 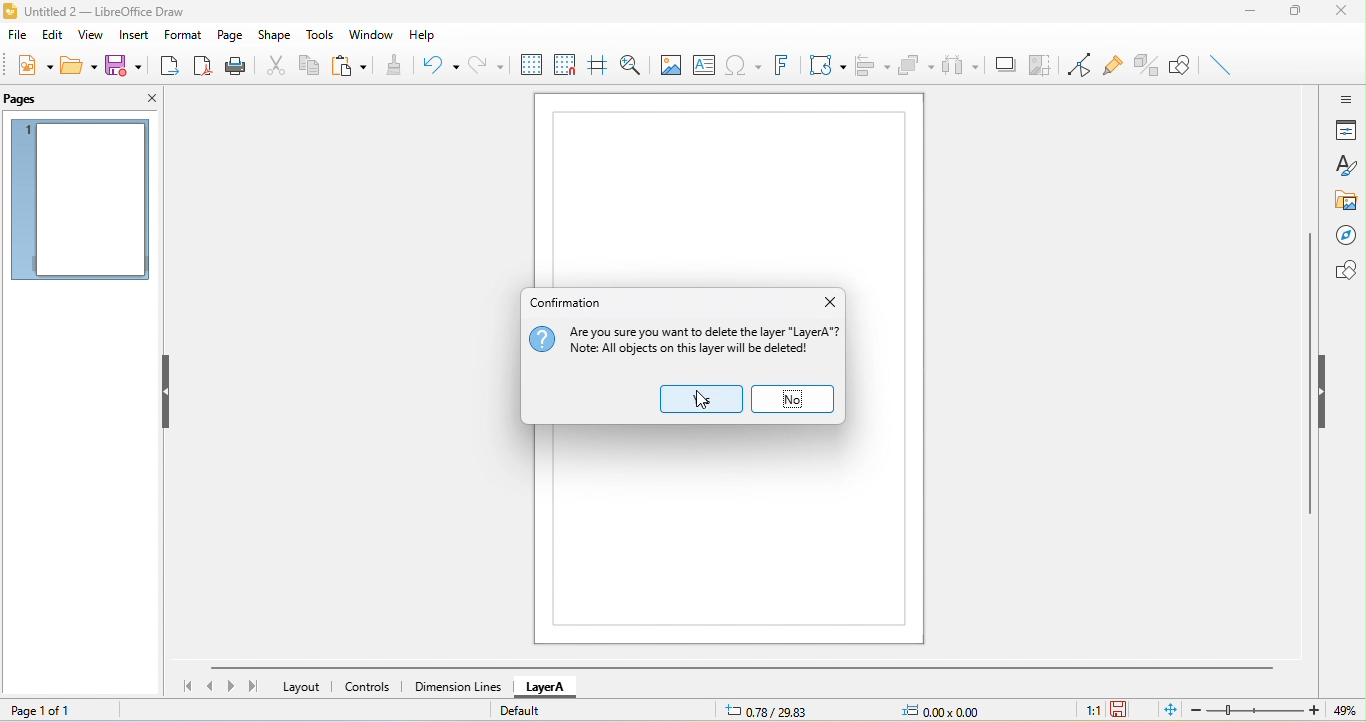 I want to click on styles, so click(x=1347, y=166).